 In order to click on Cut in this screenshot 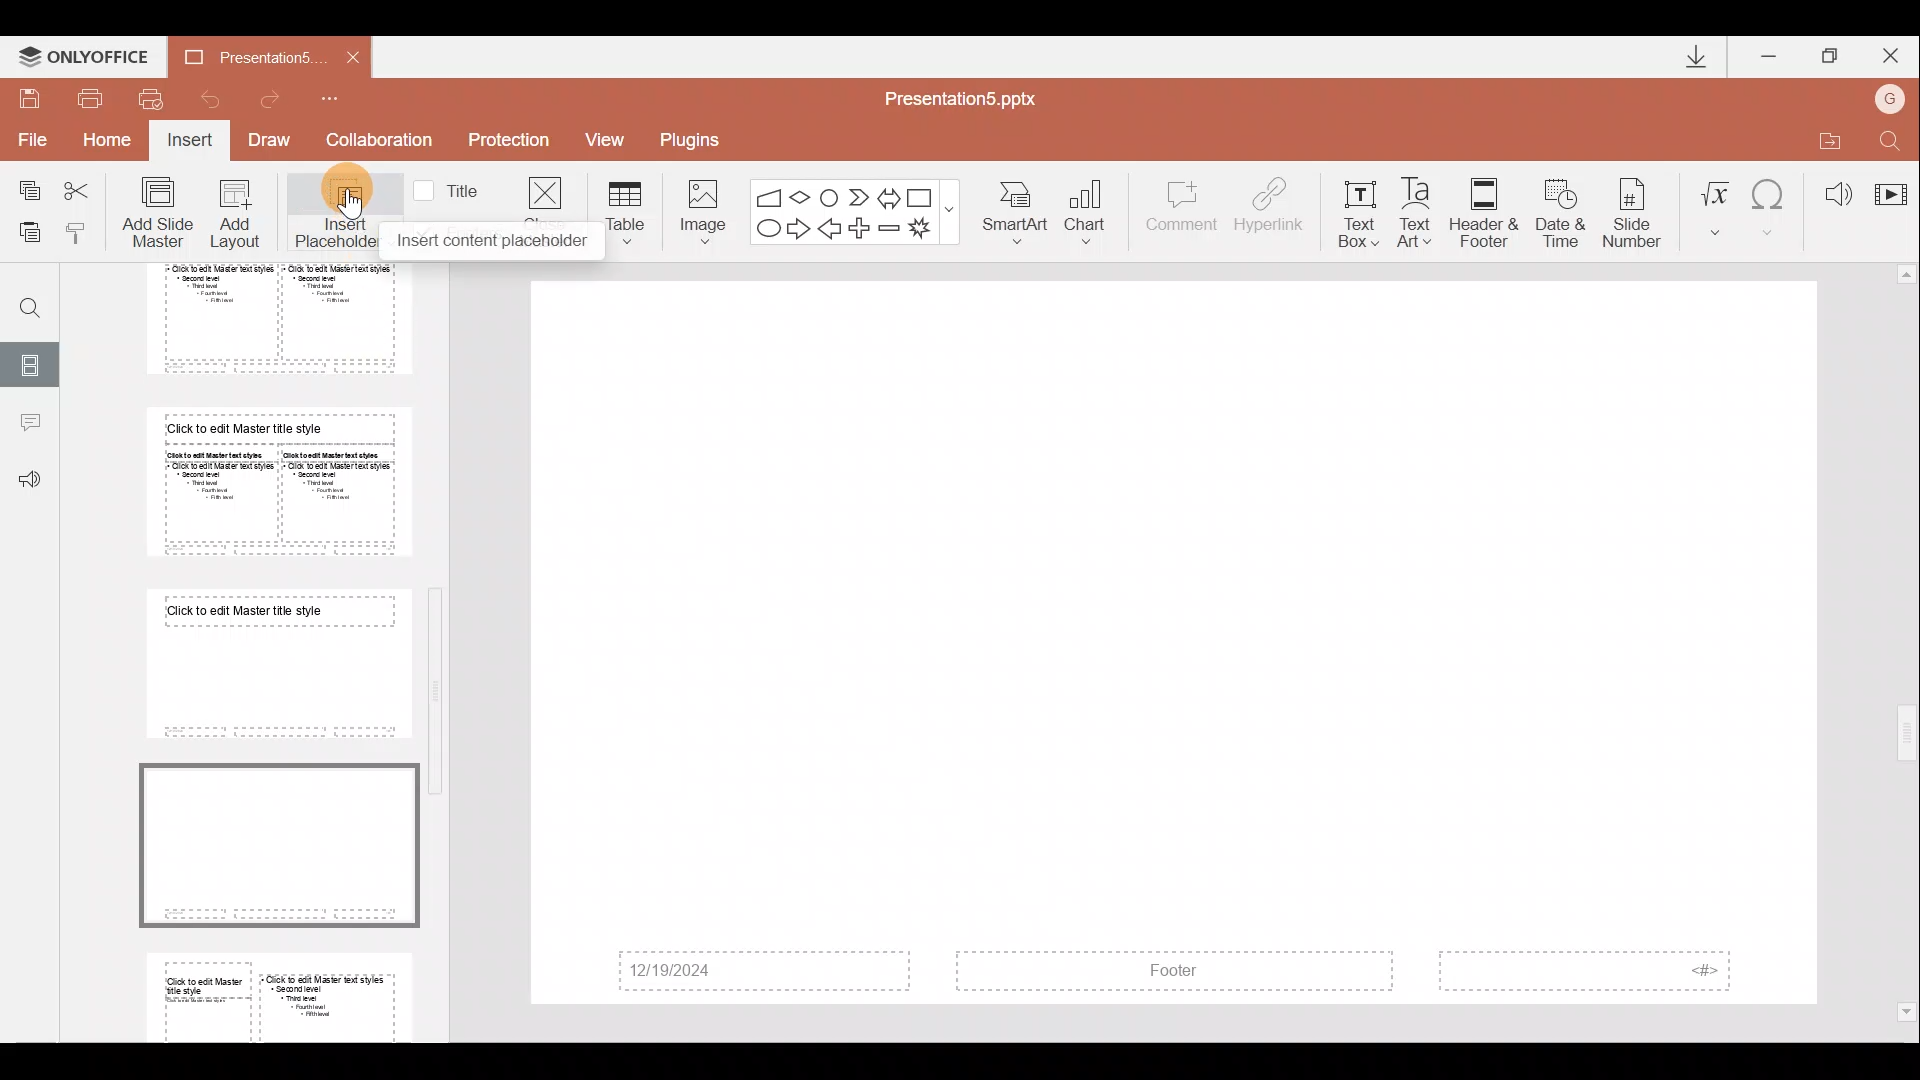, I will do `click(82, 190)`.